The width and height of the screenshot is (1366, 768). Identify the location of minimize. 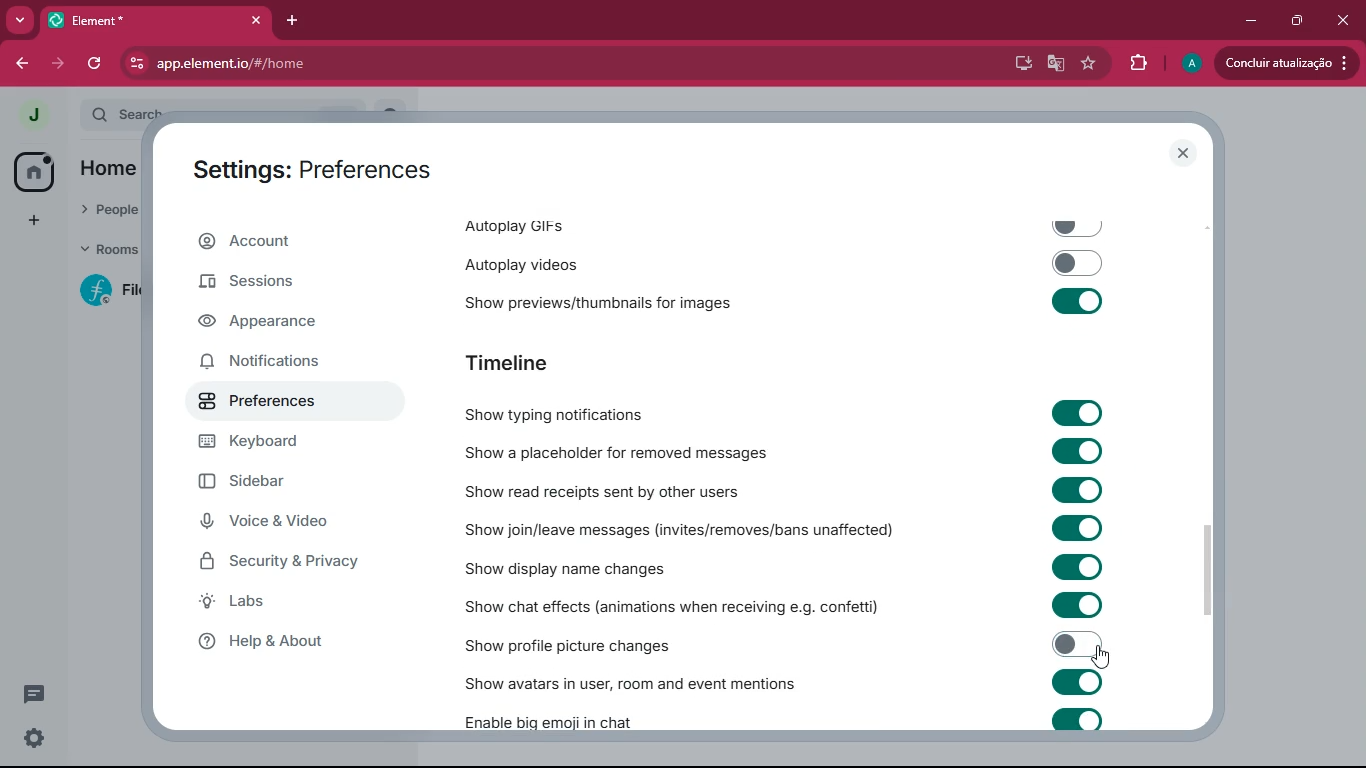
(1251, 21).